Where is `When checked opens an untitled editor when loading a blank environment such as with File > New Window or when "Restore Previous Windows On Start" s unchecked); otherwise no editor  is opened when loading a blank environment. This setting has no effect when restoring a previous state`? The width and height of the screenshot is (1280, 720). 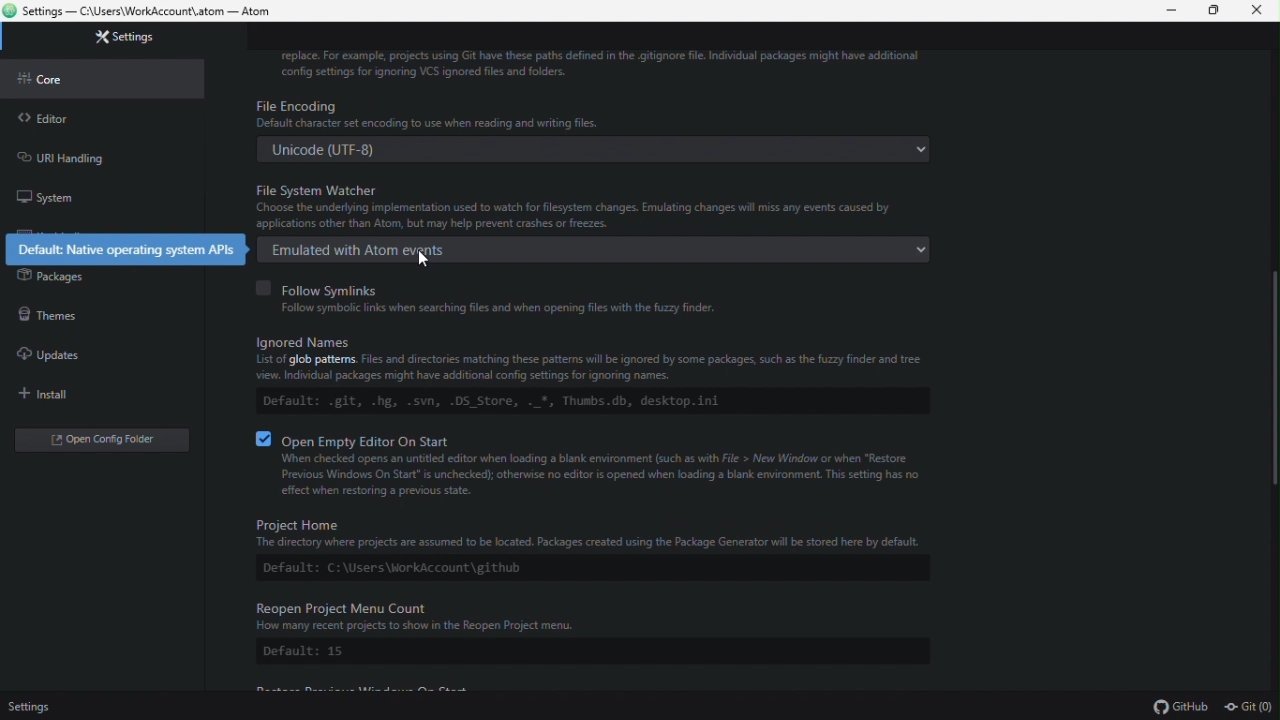 When checked opens an untitled editor when loading a blank environment such as with File > New Window or when "Restore Previous Windows On Start" s unchecked); otherwise no editor  is opened when loading a blank environment. This setting has no effect when restoring a previous state is located at coordinates (584, 477).